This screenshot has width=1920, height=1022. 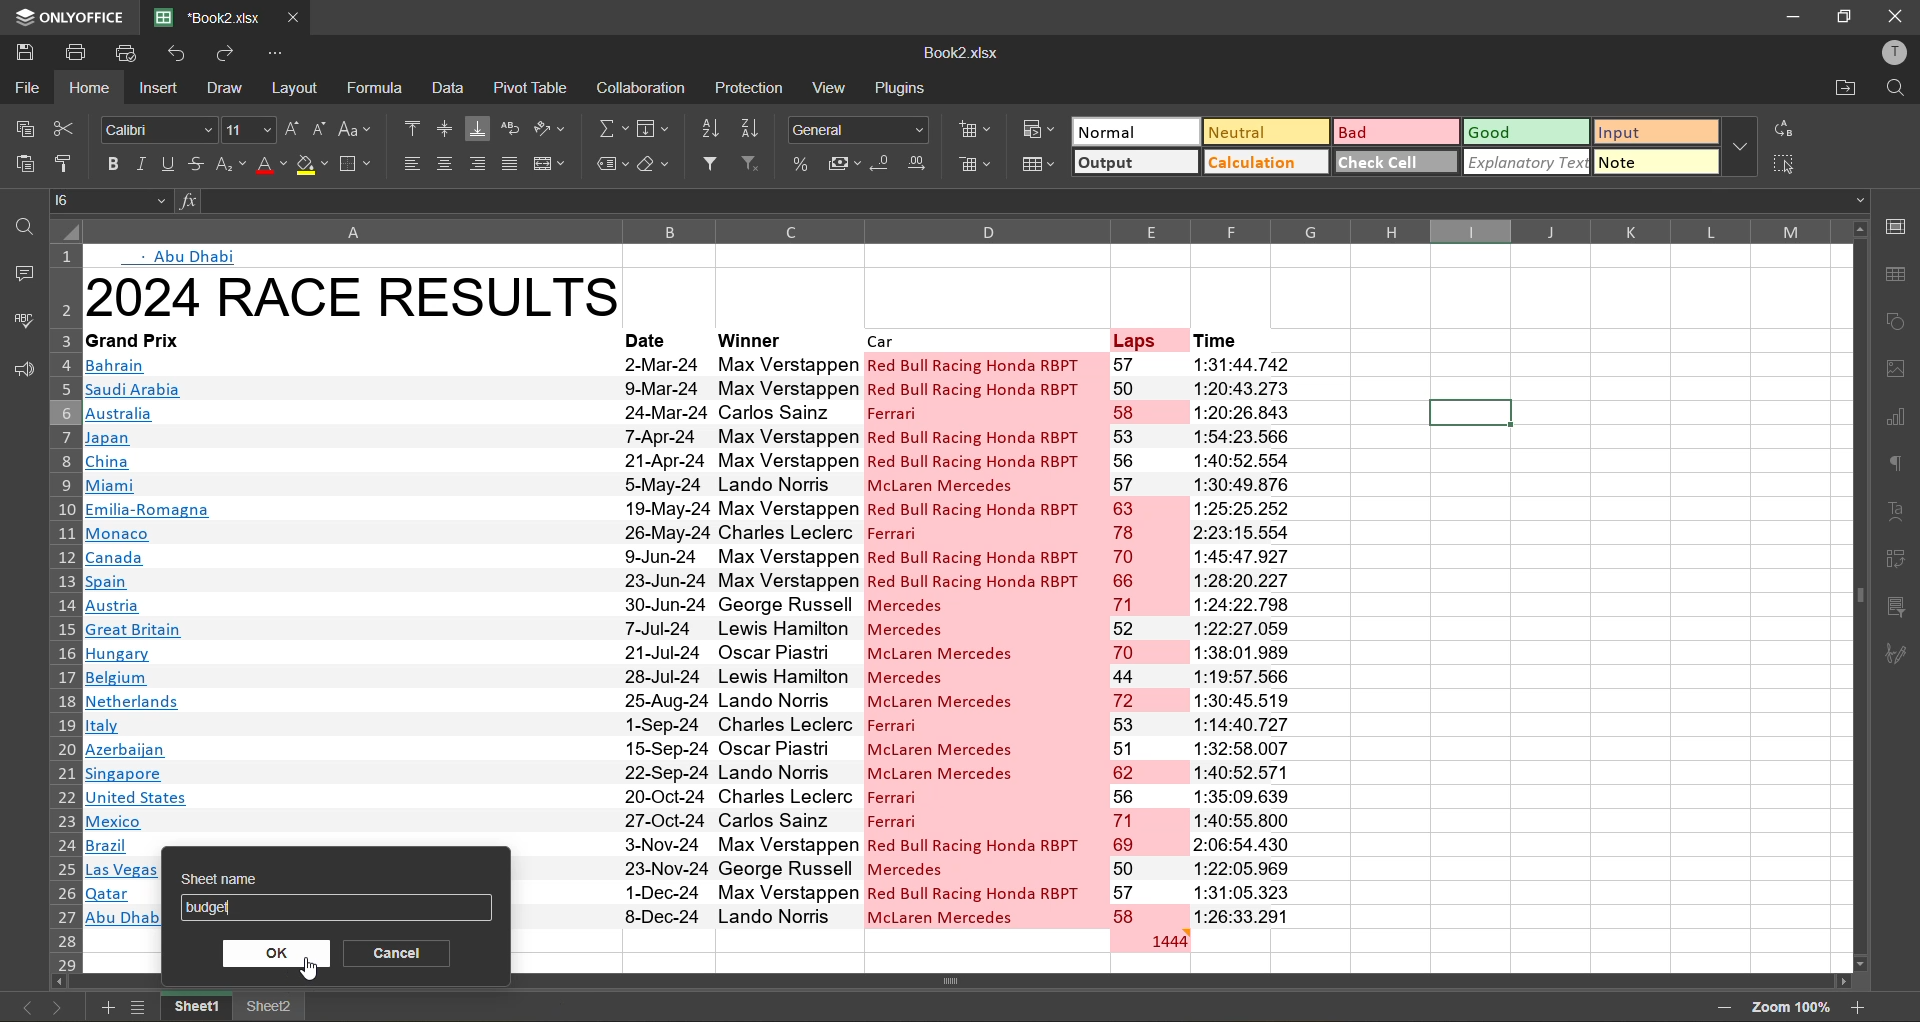 I want to click on justified, so click(x=509, y=166).